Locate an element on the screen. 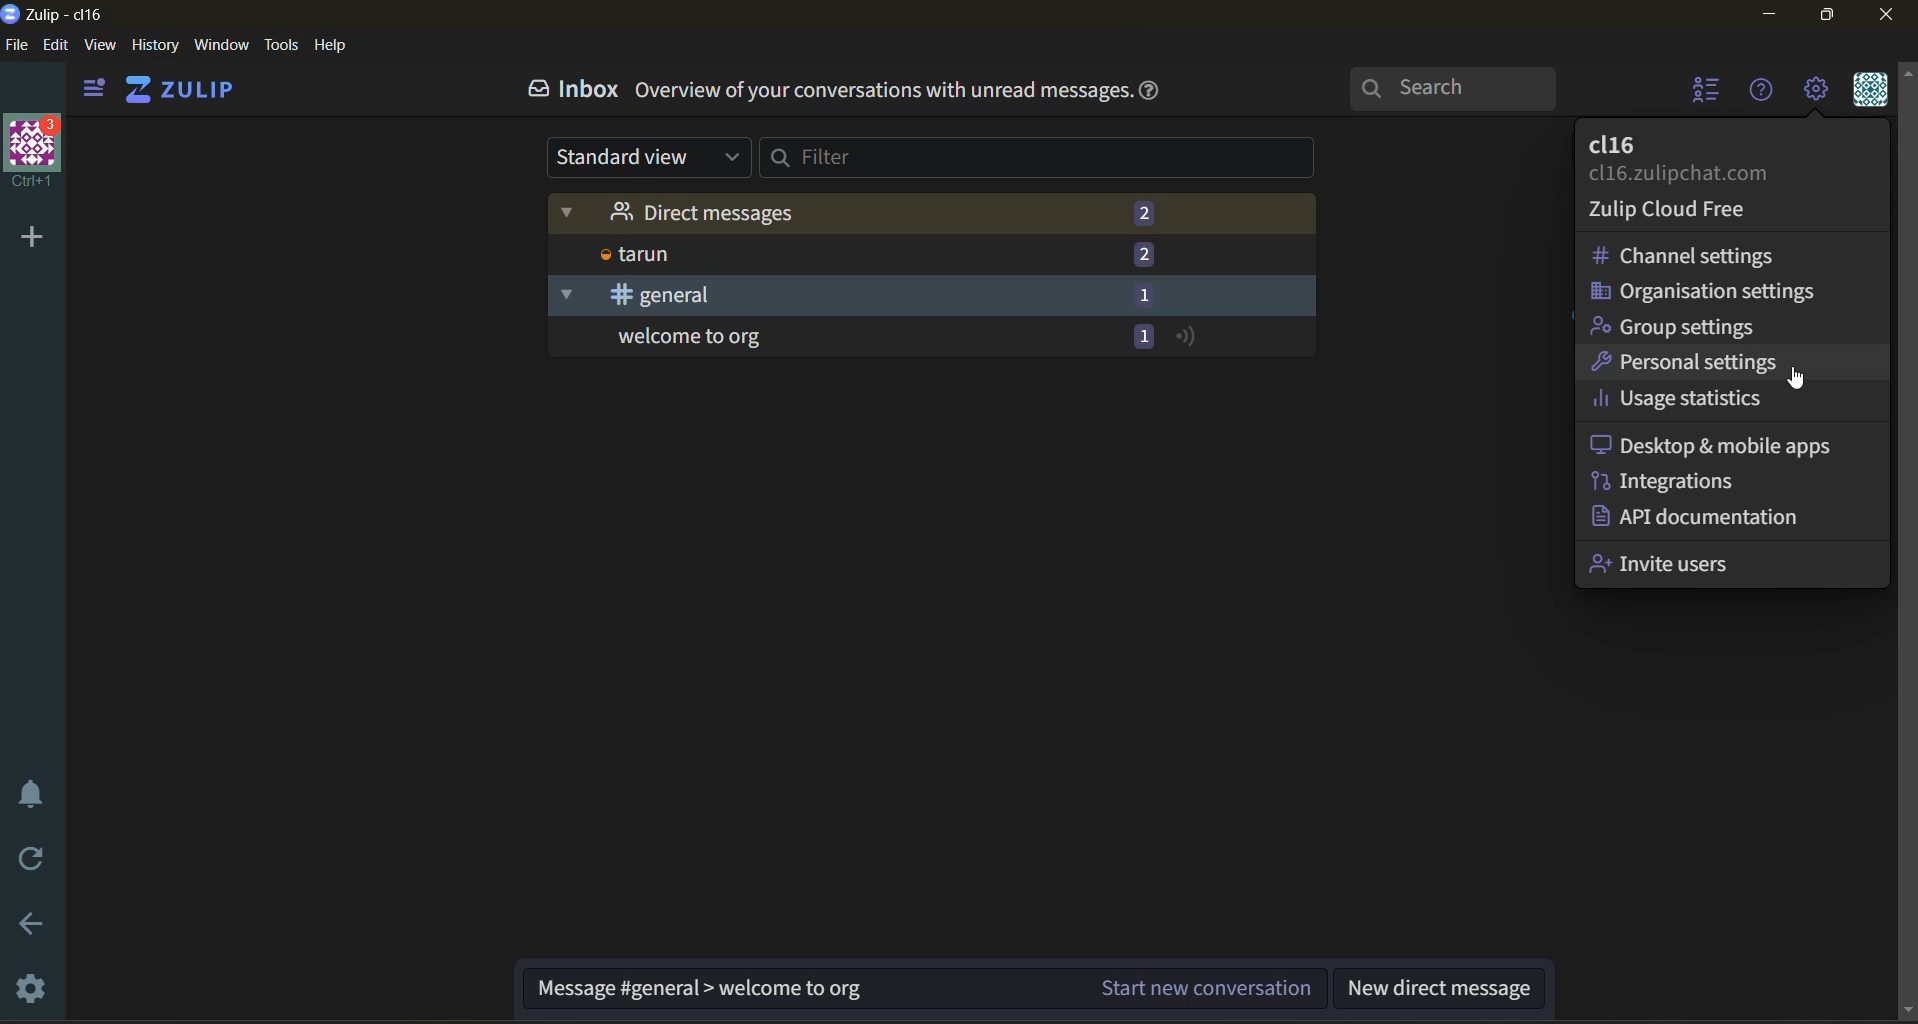  search is located at coordinates (1454, 89).